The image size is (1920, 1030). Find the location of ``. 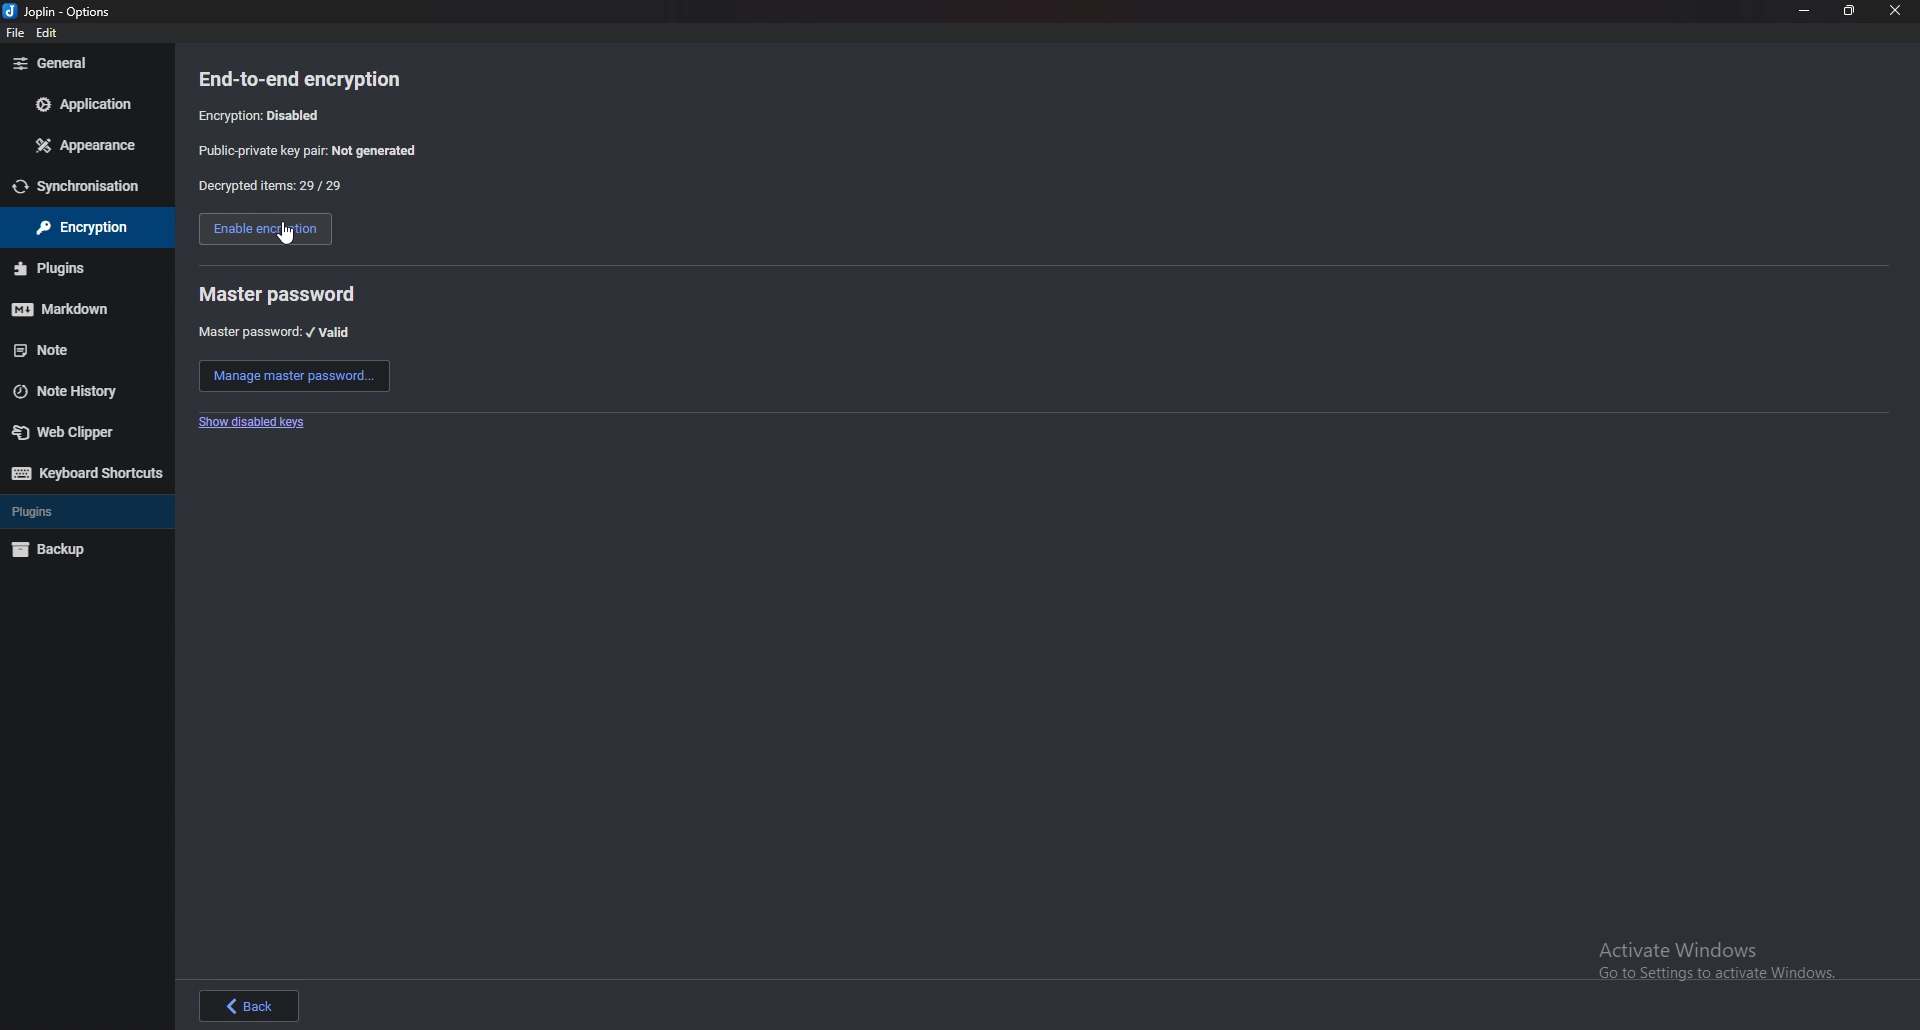

 is located at coordinates (1727, 961).